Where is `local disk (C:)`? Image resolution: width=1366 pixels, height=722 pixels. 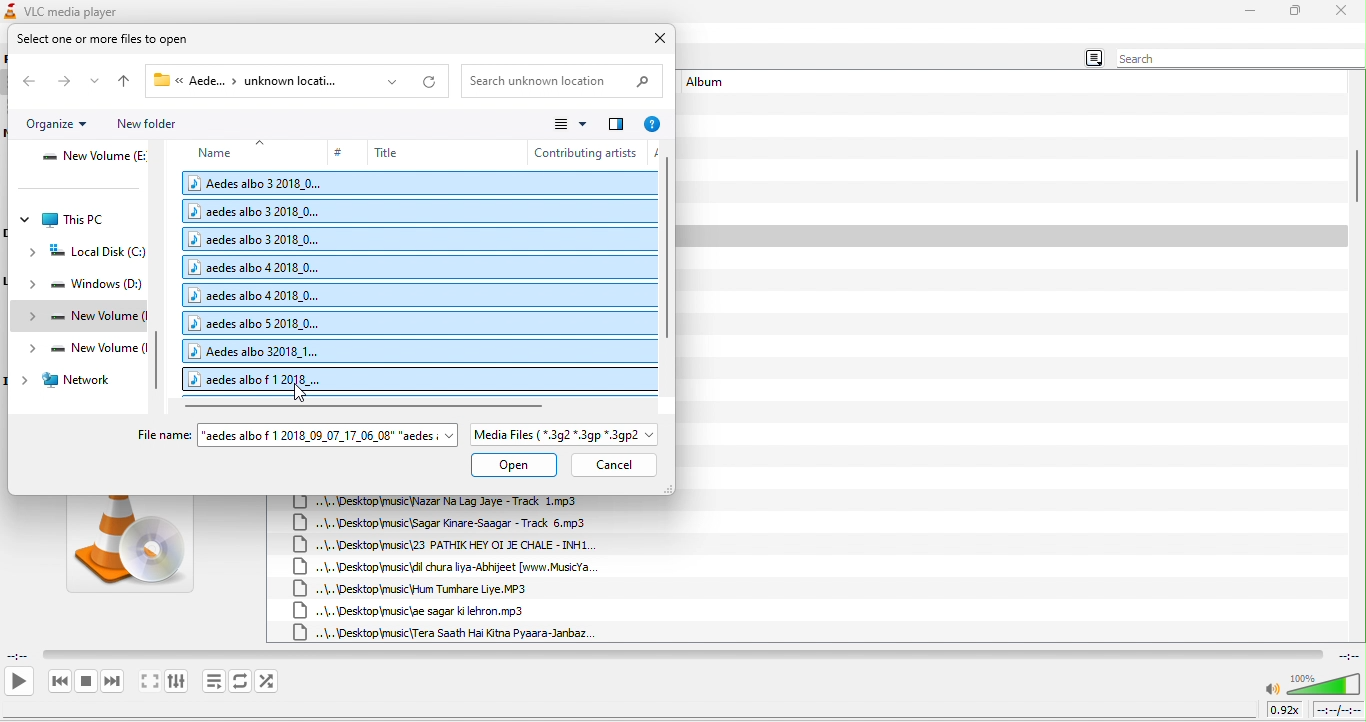
local disk (C:) is located at coordinates (89, 254).